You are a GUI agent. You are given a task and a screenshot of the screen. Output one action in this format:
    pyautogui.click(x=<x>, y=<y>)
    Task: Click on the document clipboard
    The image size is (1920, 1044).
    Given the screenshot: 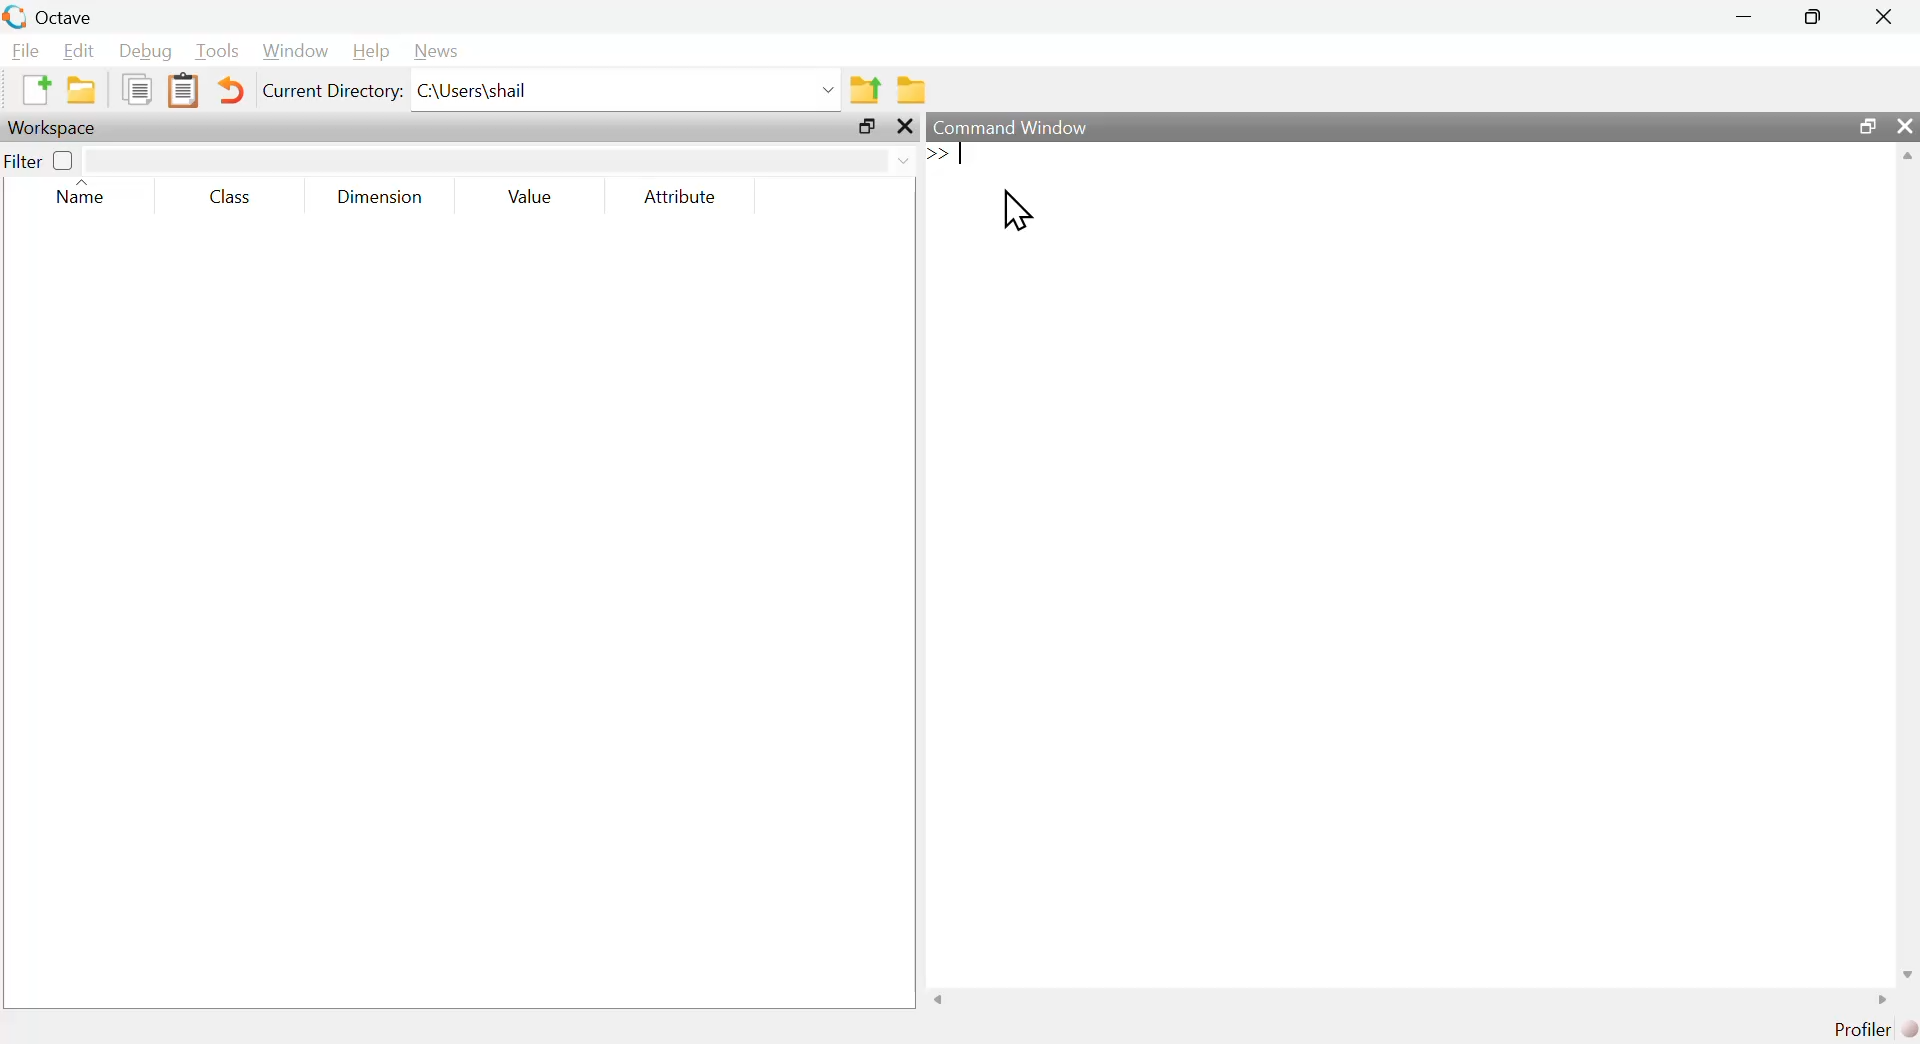 What is the action you would take?
    pyautogui.click(x=186, y=91)
    